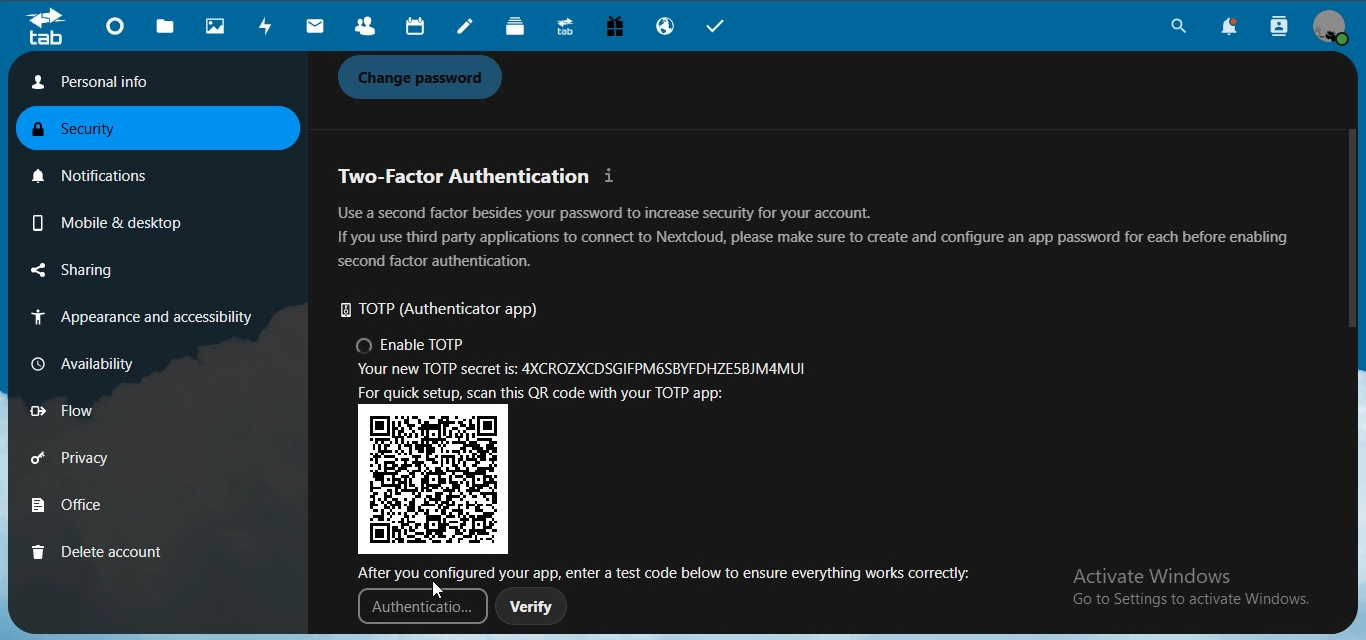  I want to click on tasks, so click(723, 28).